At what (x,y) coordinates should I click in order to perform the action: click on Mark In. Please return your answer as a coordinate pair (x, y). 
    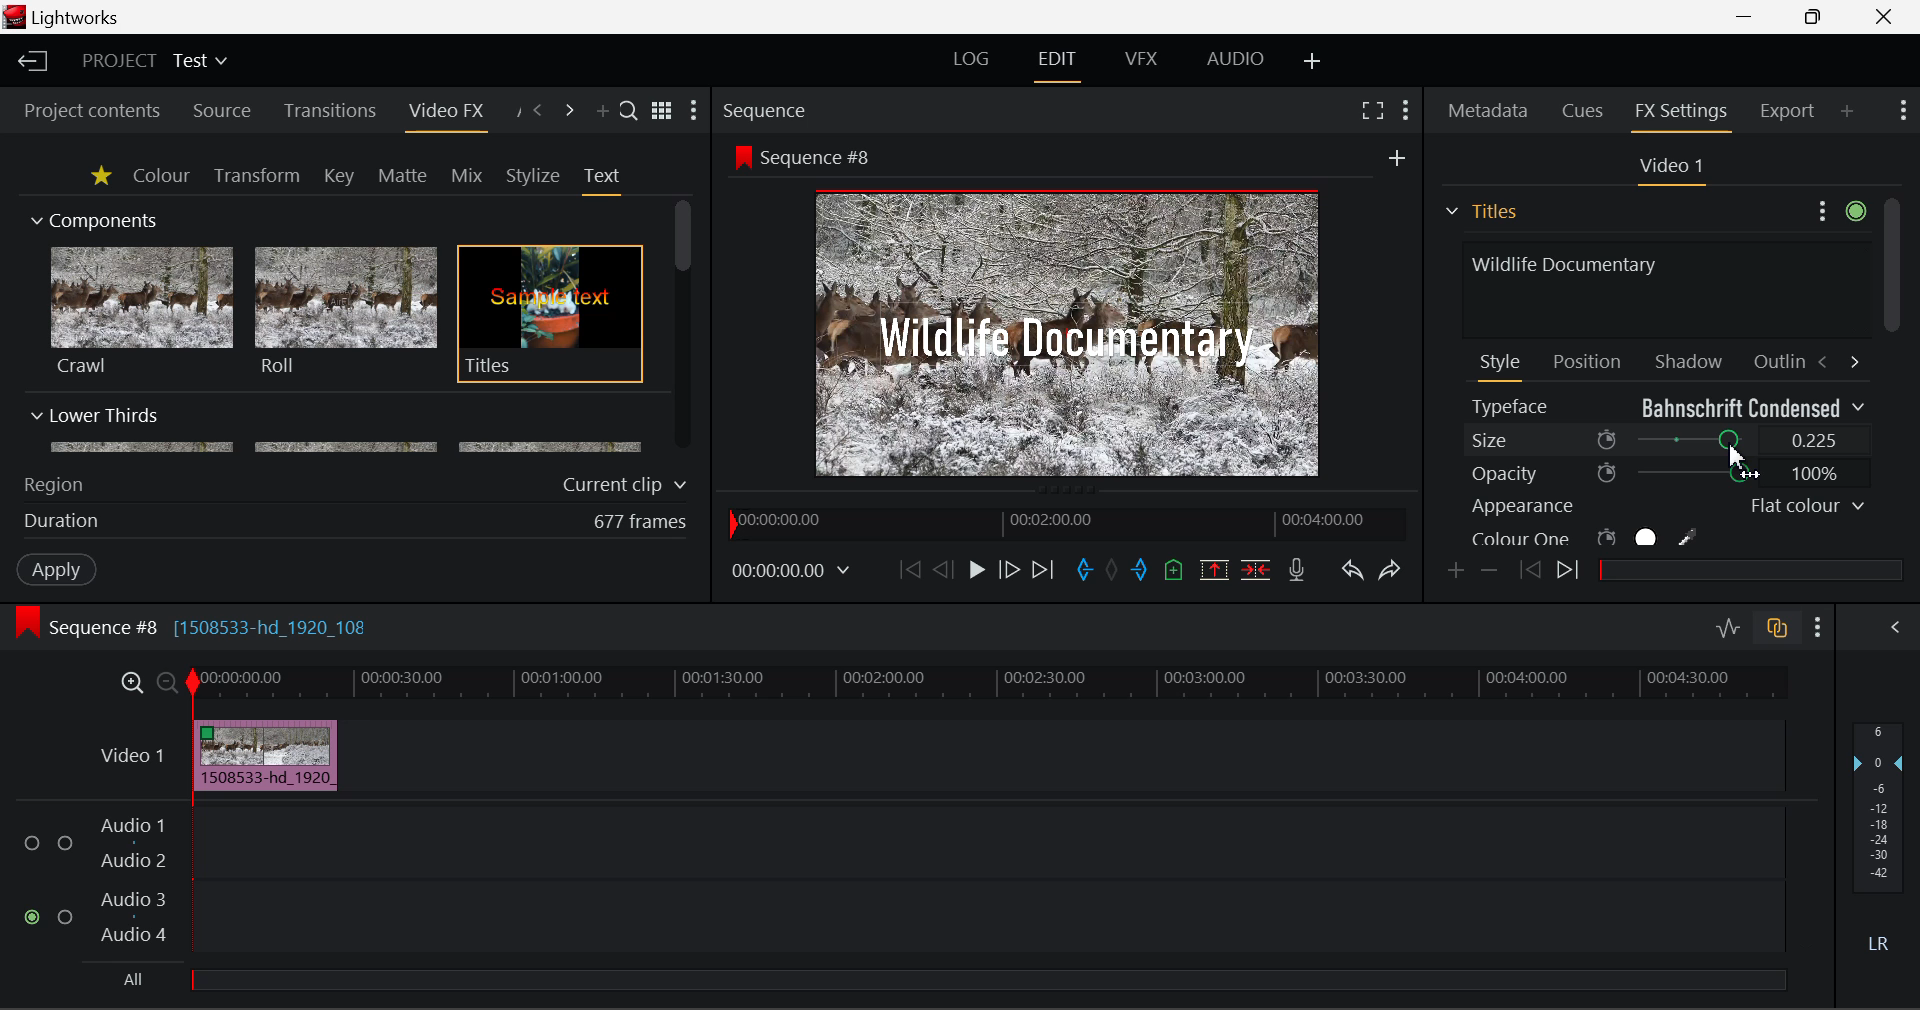
    Looking at the image, I should click on (1084, 573).